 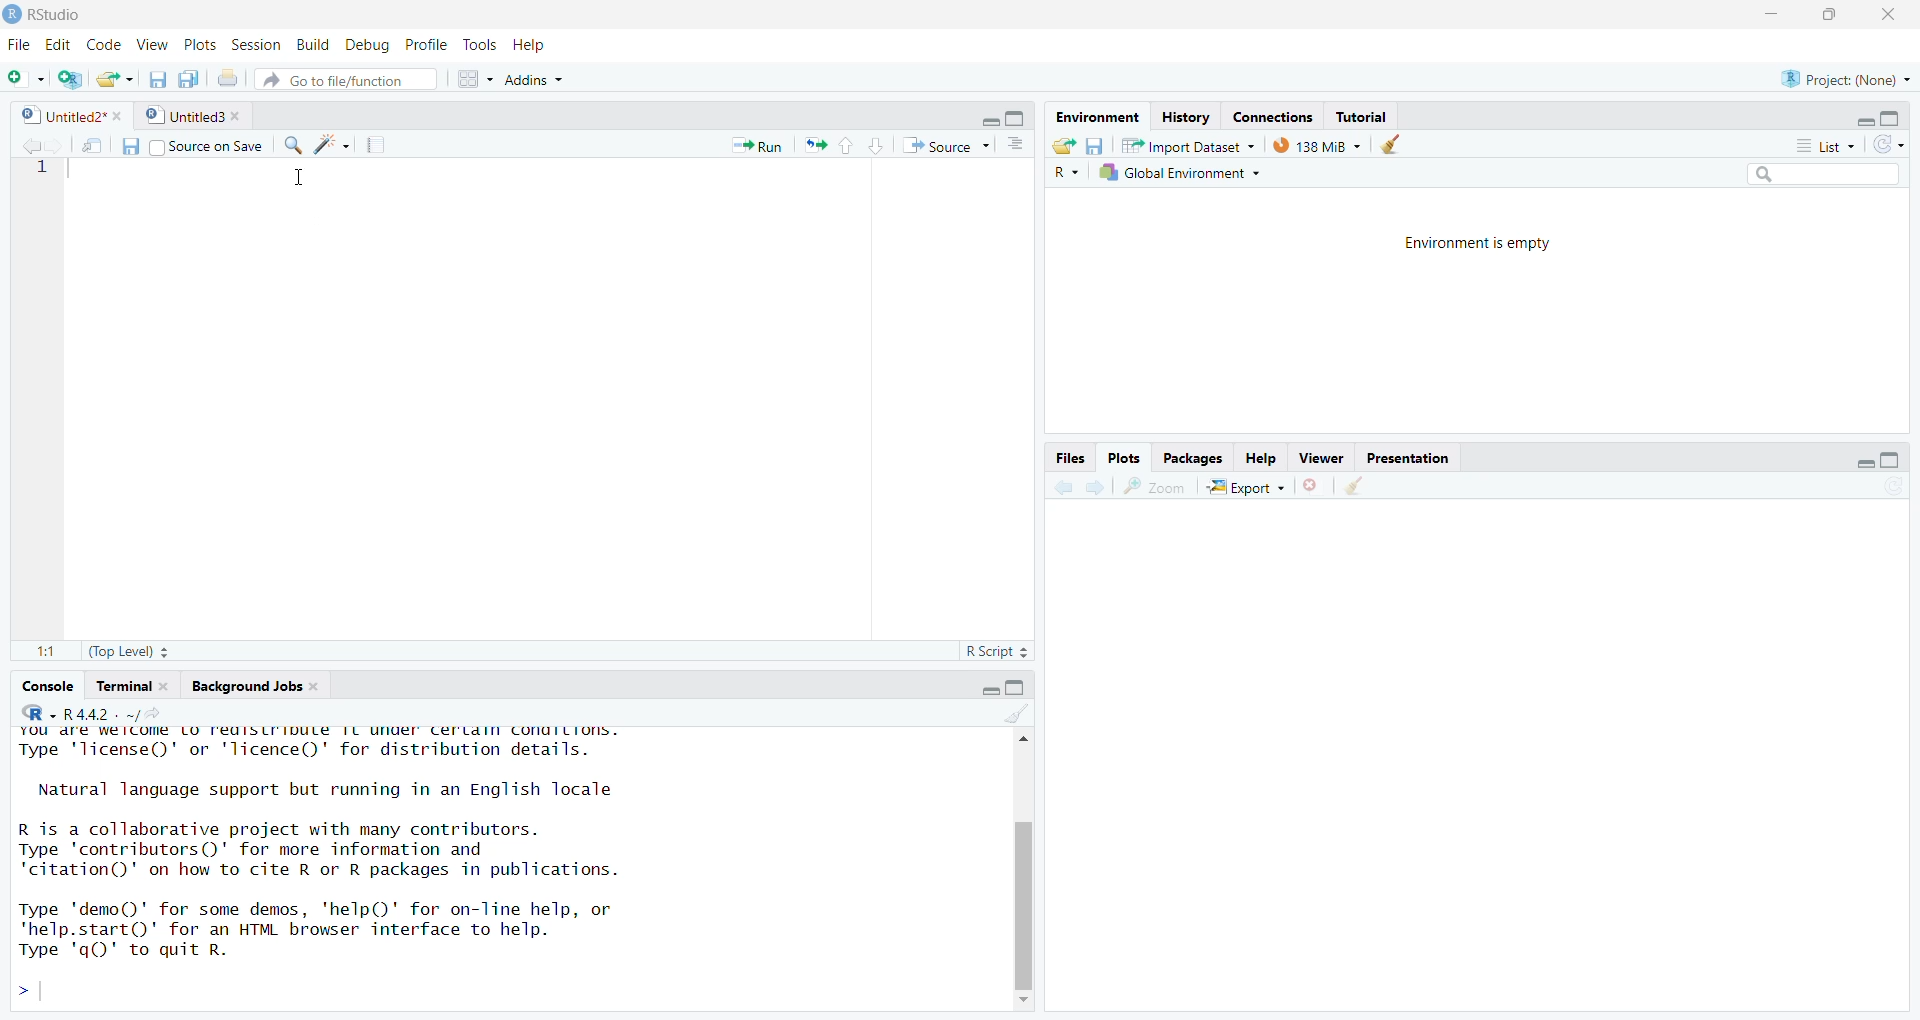 What do you see at coordinates (1016, 147) in the screenshot?
I see `Show document outline` at bounding box center [1016, 147].